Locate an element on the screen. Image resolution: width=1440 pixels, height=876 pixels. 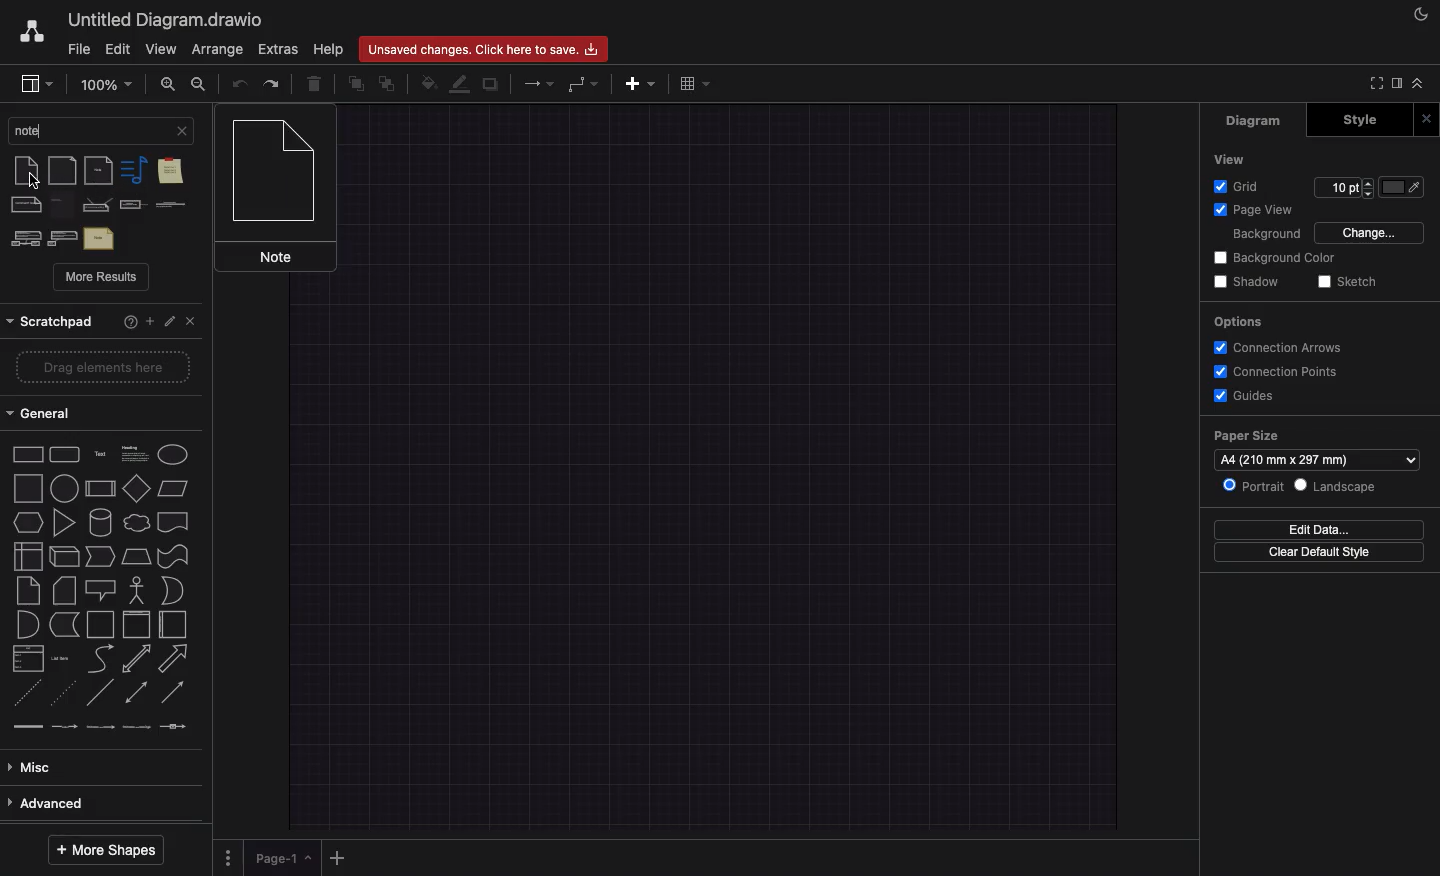
stereotype note is located at coordinates (63, 238).